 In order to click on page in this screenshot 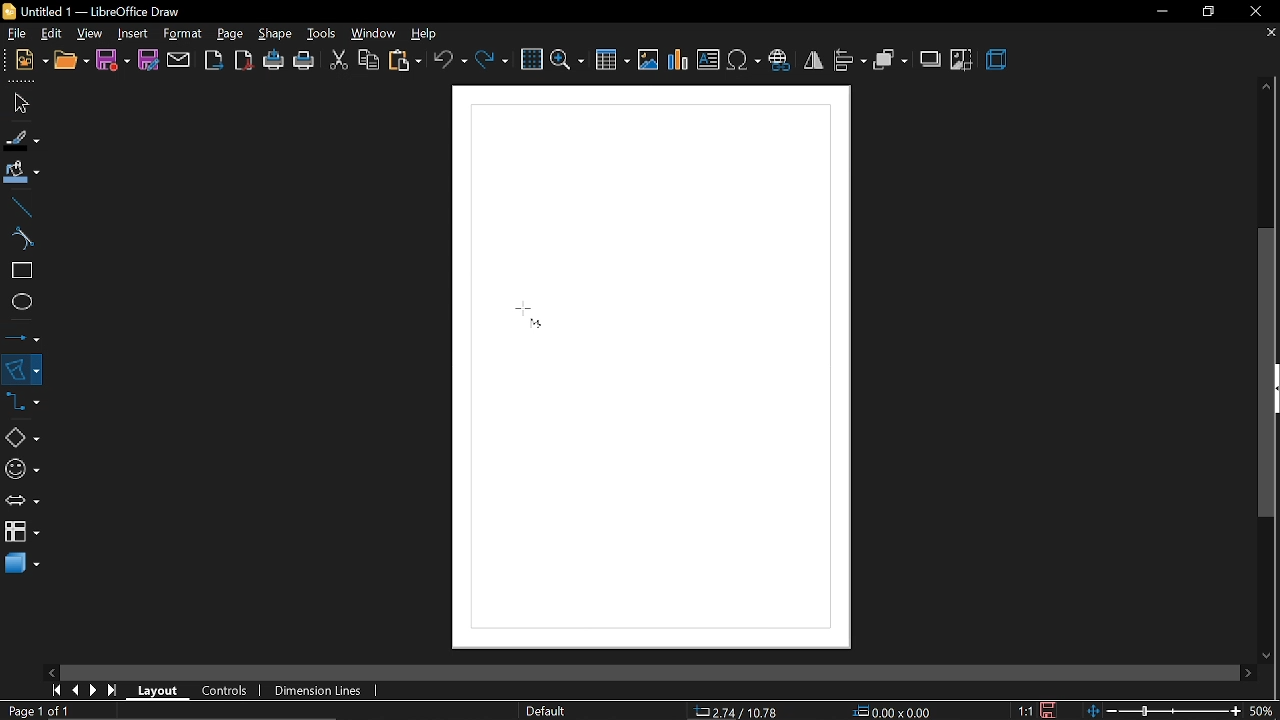, I will do `click(230, 33)`.